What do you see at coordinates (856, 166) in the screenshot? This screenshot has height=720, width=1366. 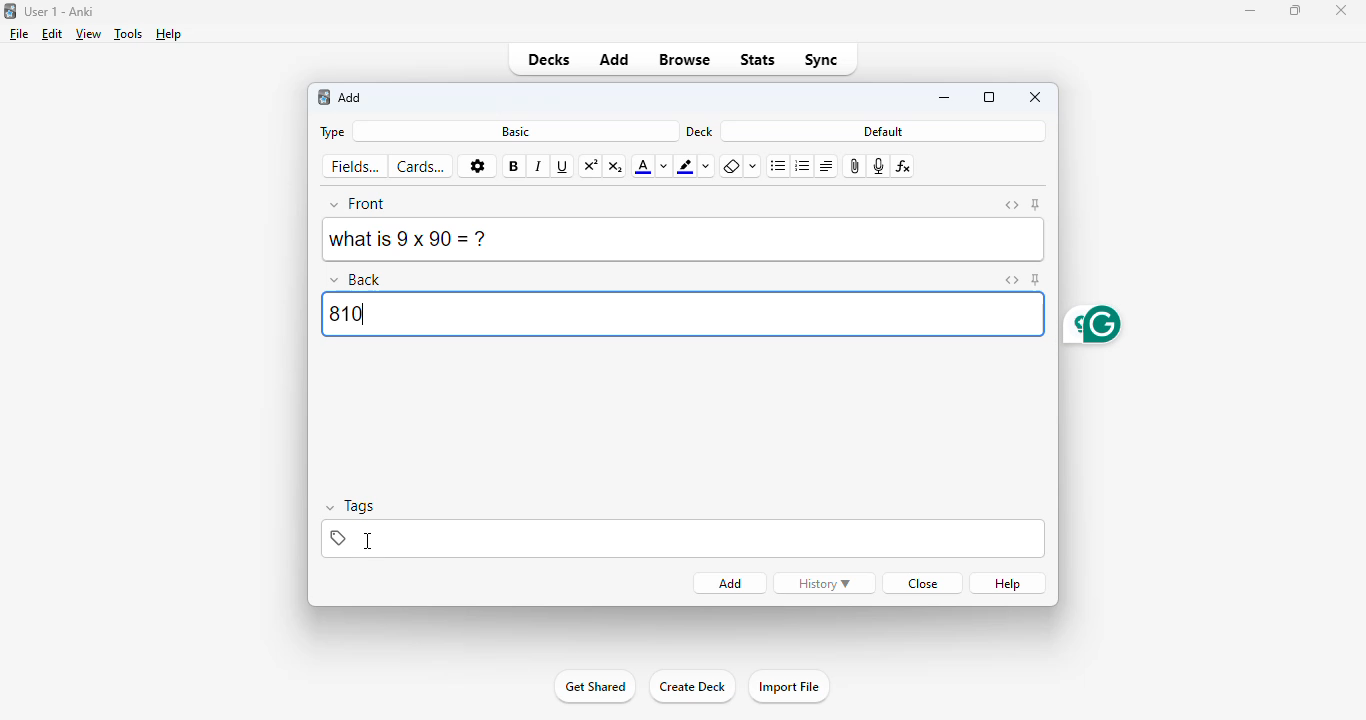 I see `attach pictures/audio/video` at bounding box center [856, 166].